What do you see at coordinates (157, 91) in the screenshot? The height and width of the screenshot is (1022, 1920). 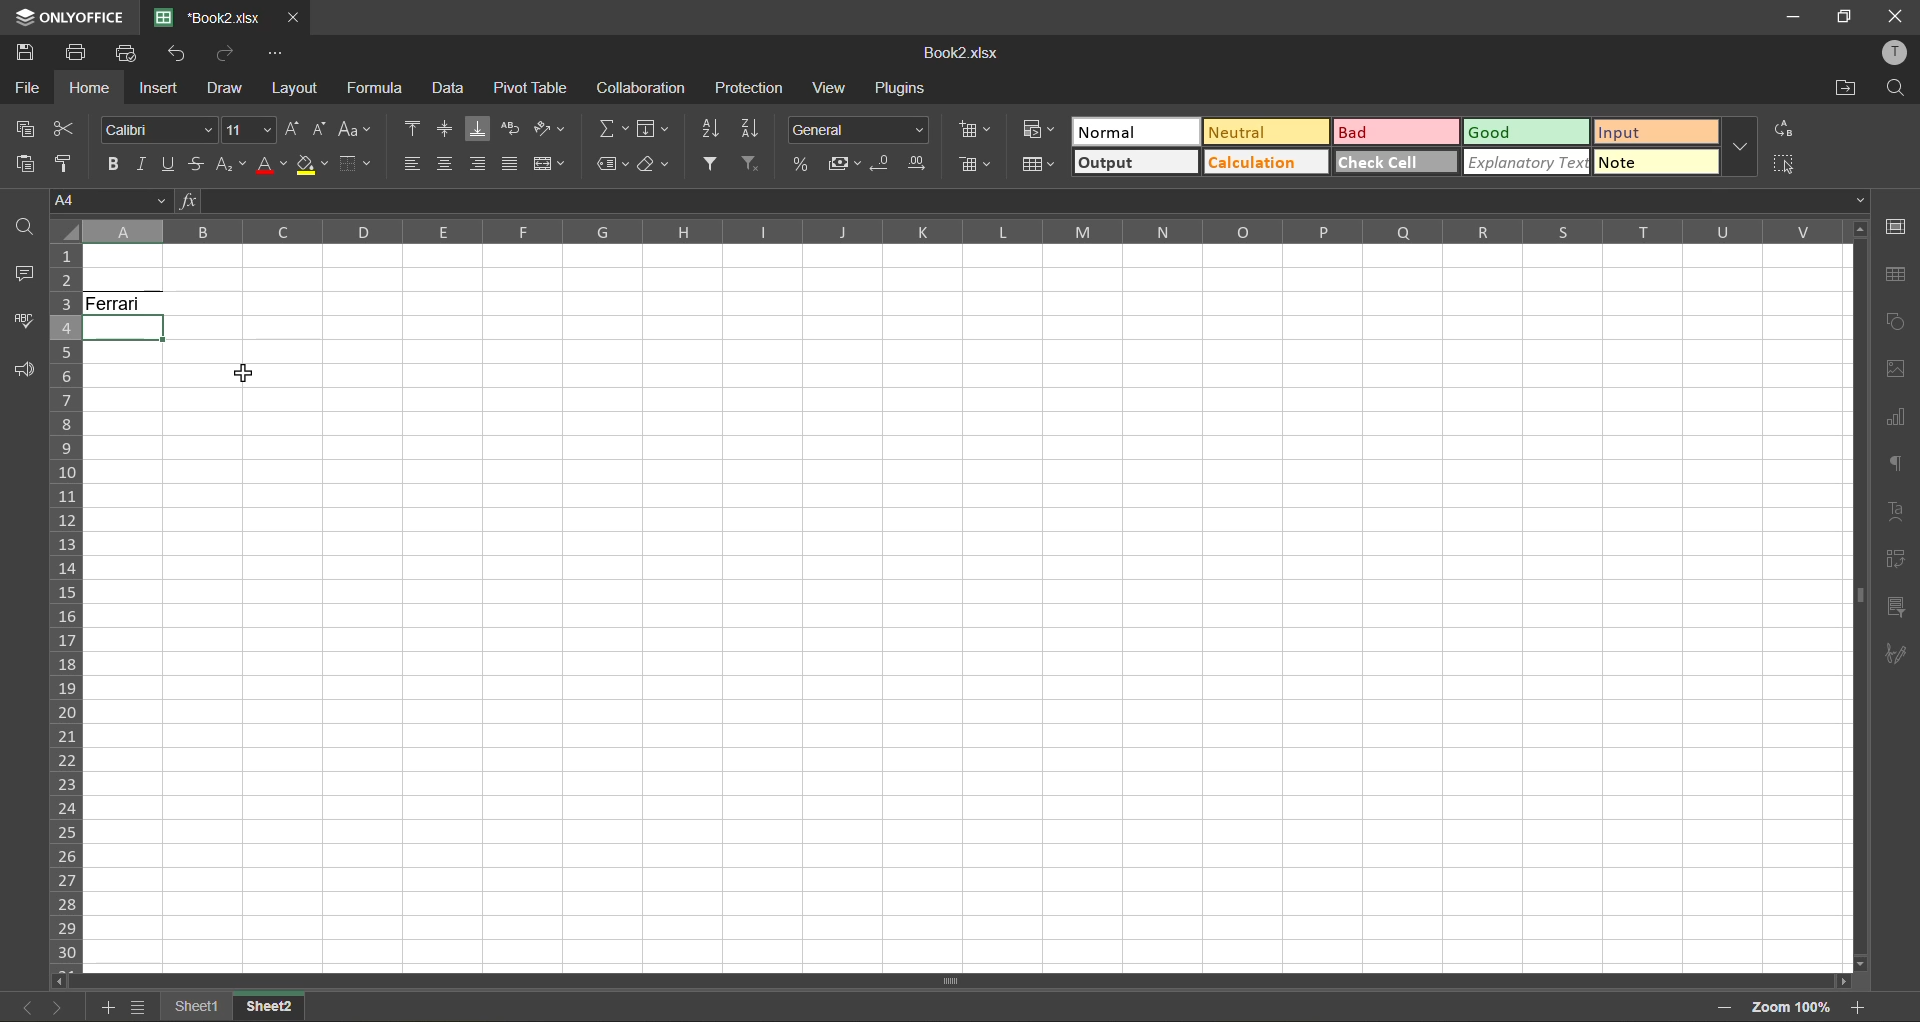 I see `insert` at bounding box center [157, 91].